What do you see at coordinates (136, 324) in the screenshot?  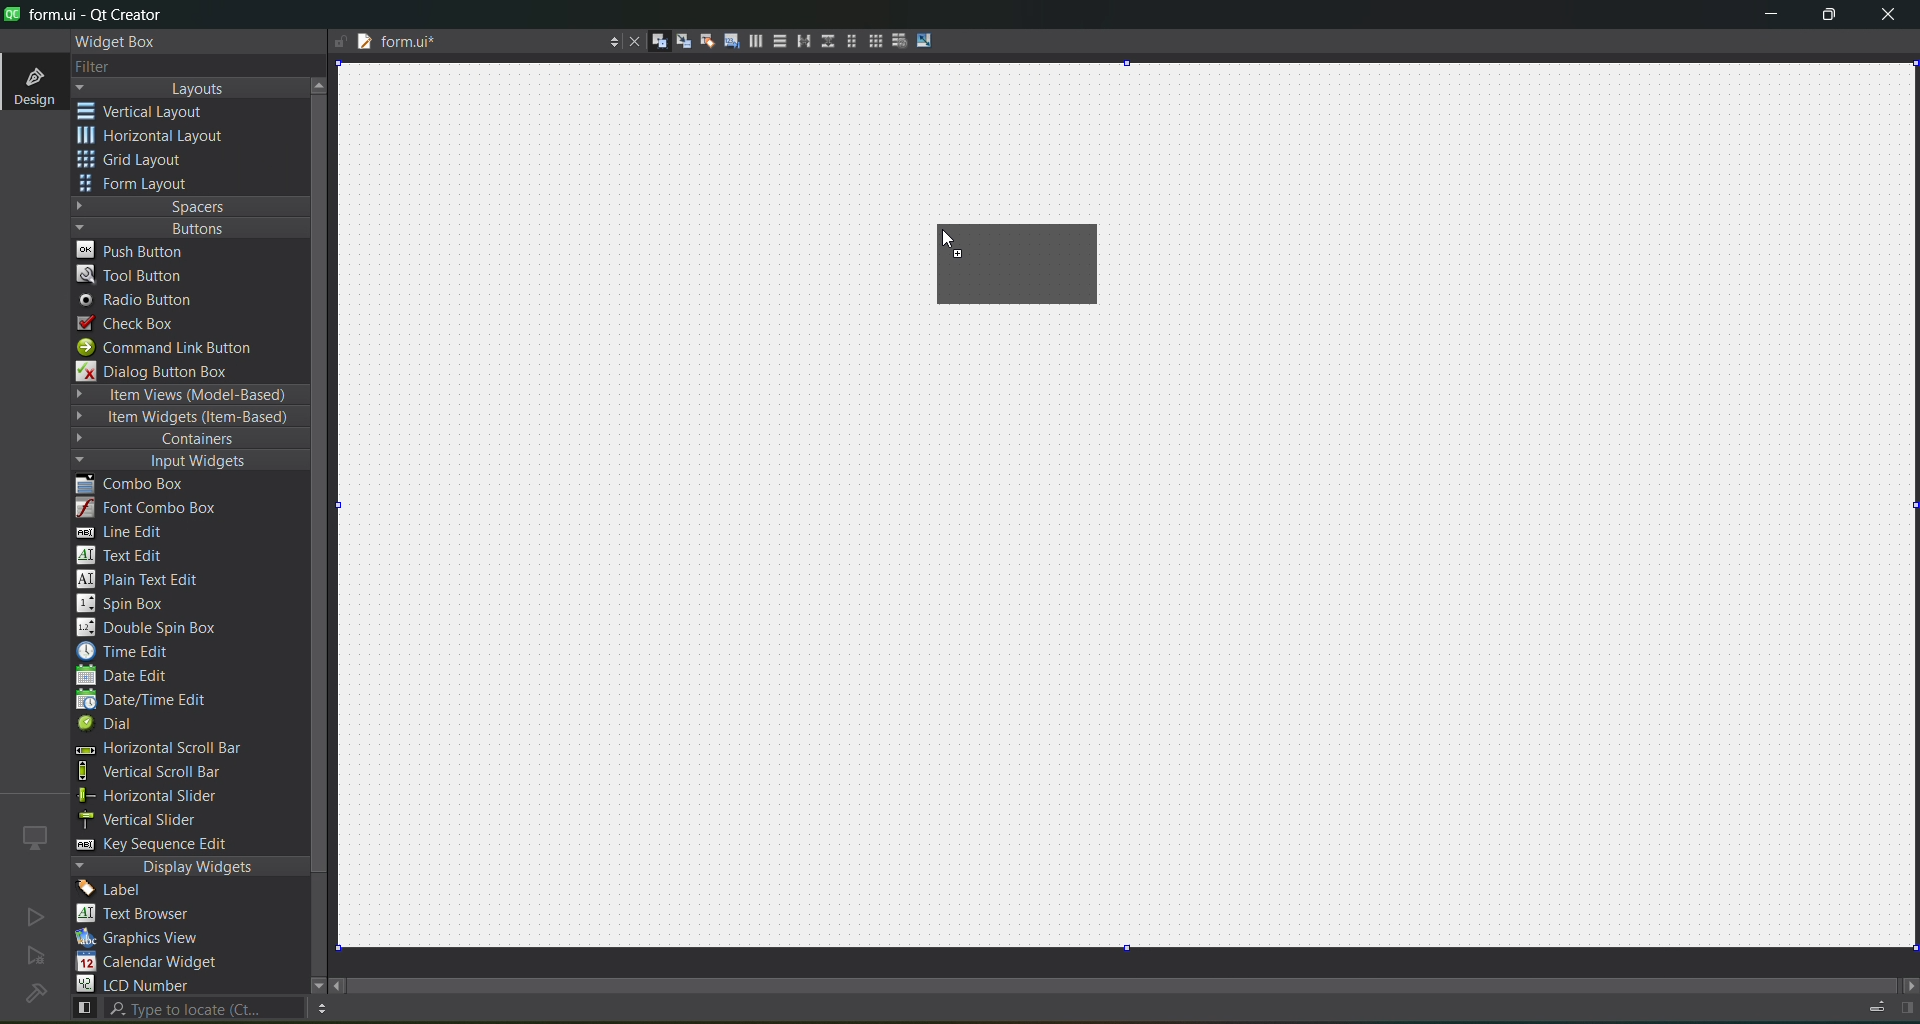 I see `check box` at bounding box center [136, 324].